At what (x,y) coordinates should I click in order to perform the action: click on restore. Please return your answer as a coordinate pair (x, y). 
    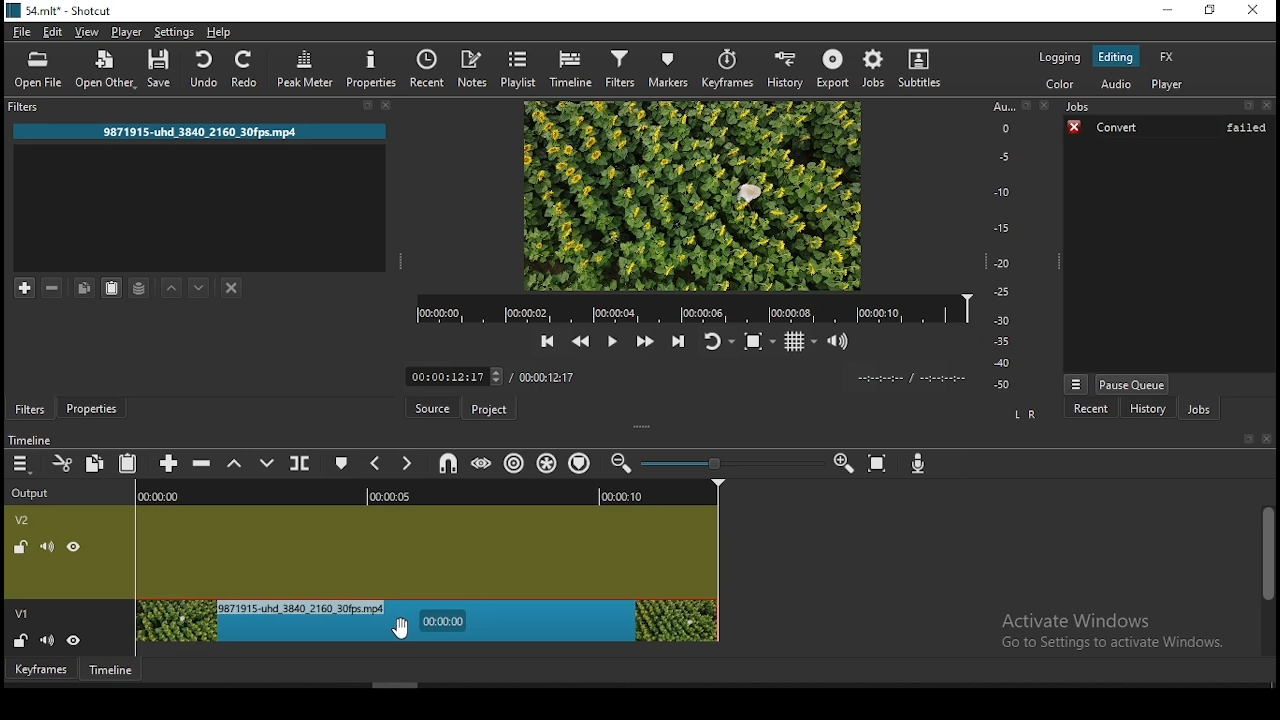
    Looking at the image, I should click on (1211, 10).